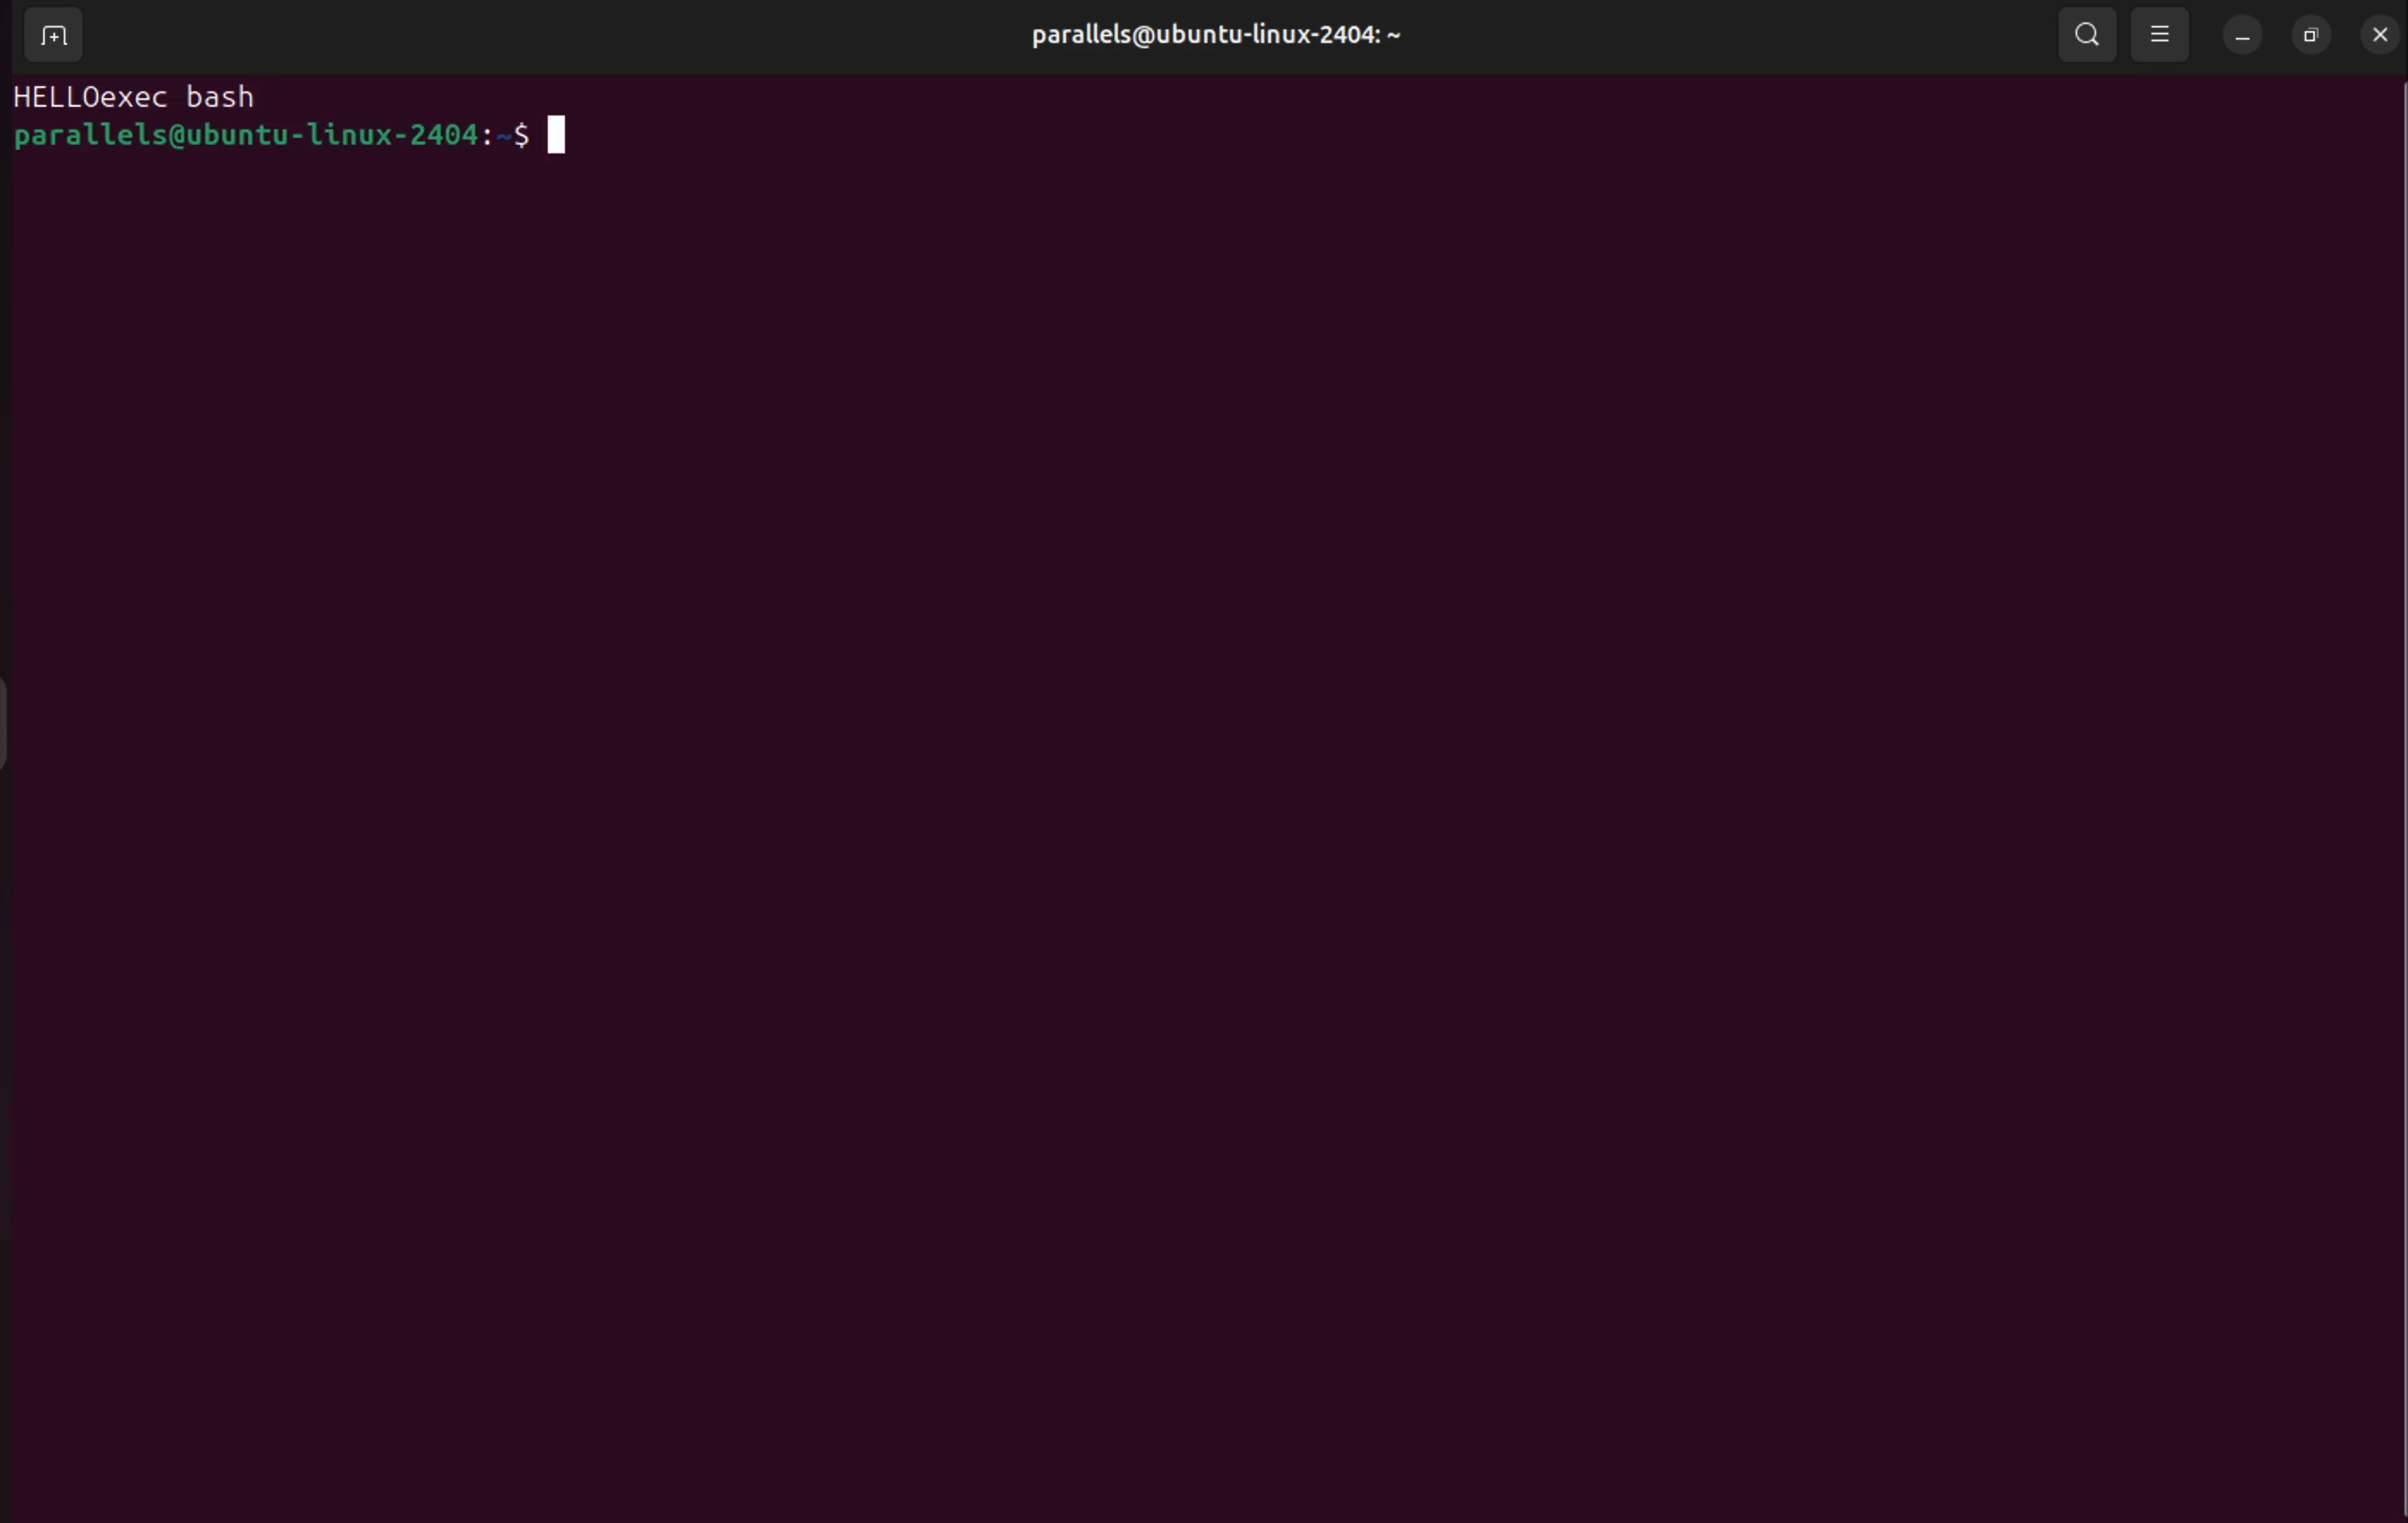  I want to click on add terminal, so click(56, 39).